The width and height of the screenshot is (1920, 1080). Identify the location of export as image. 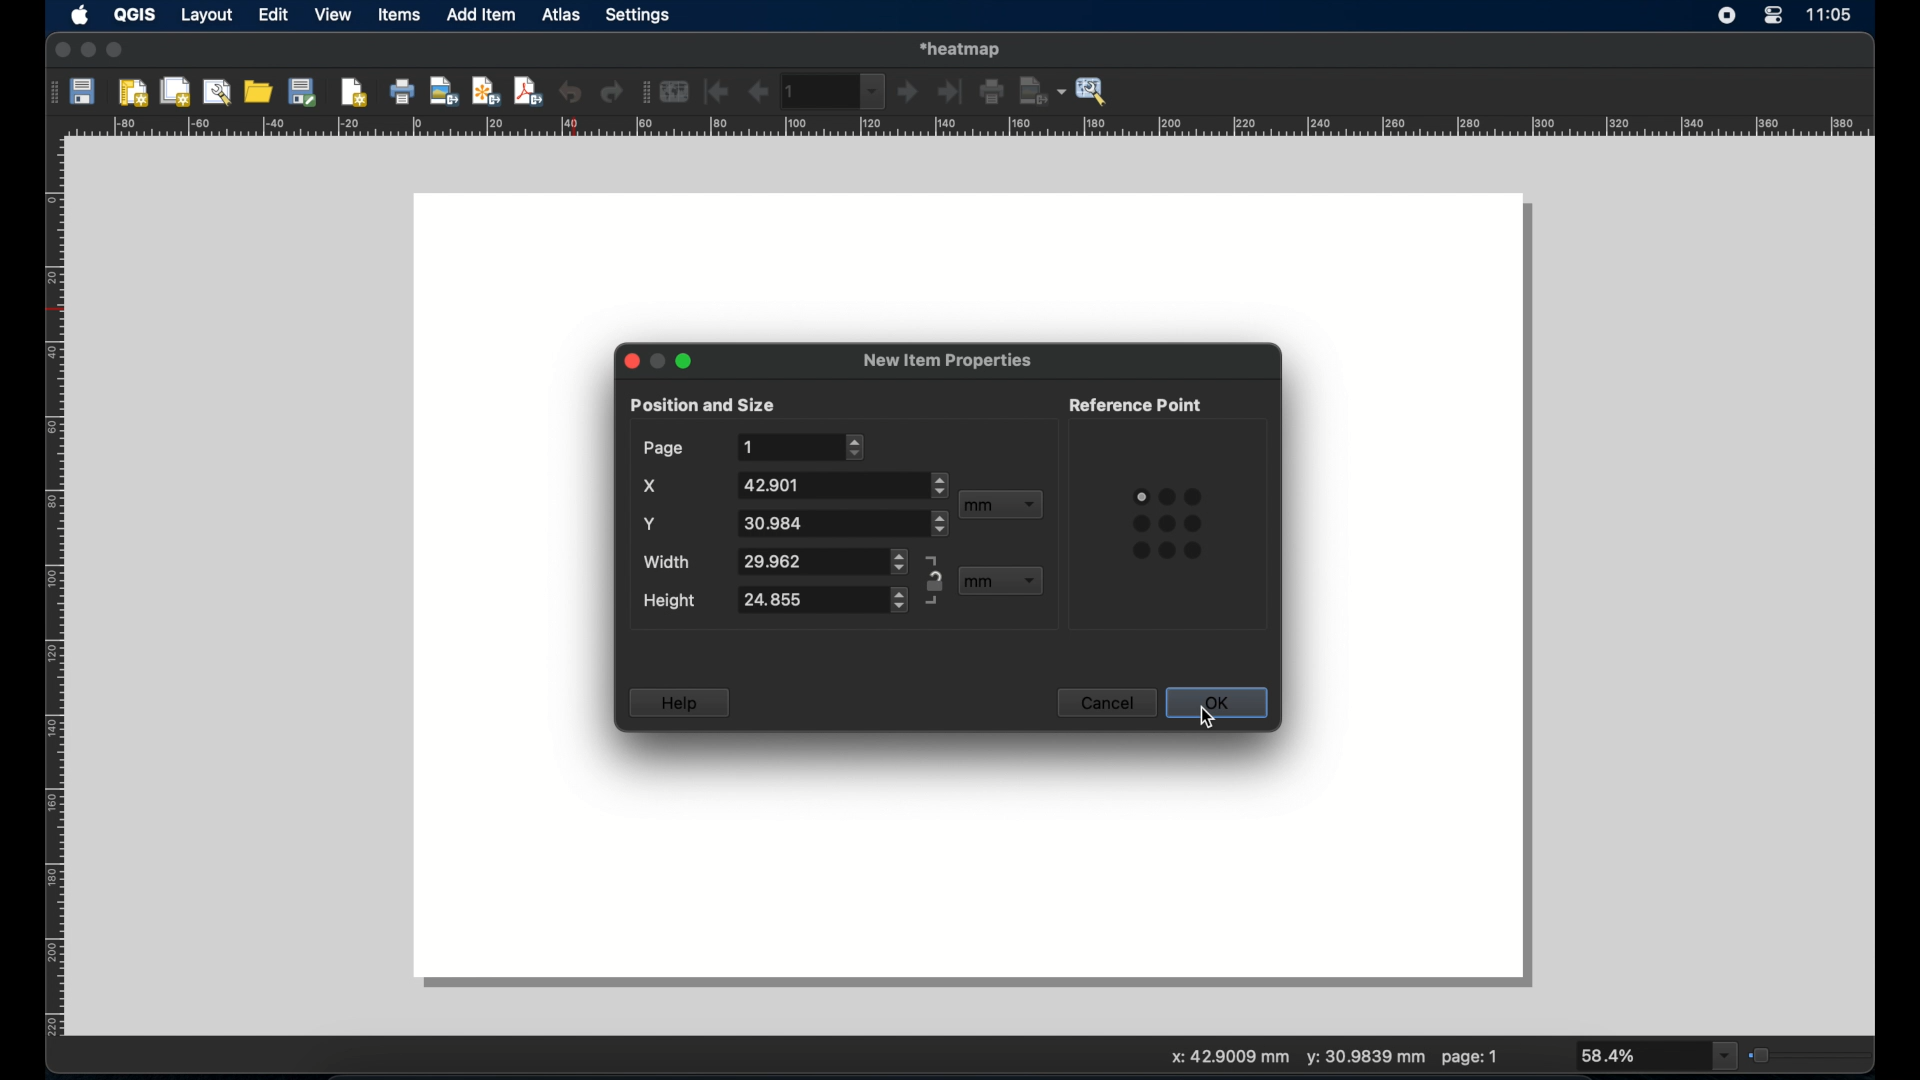
(445, 93).